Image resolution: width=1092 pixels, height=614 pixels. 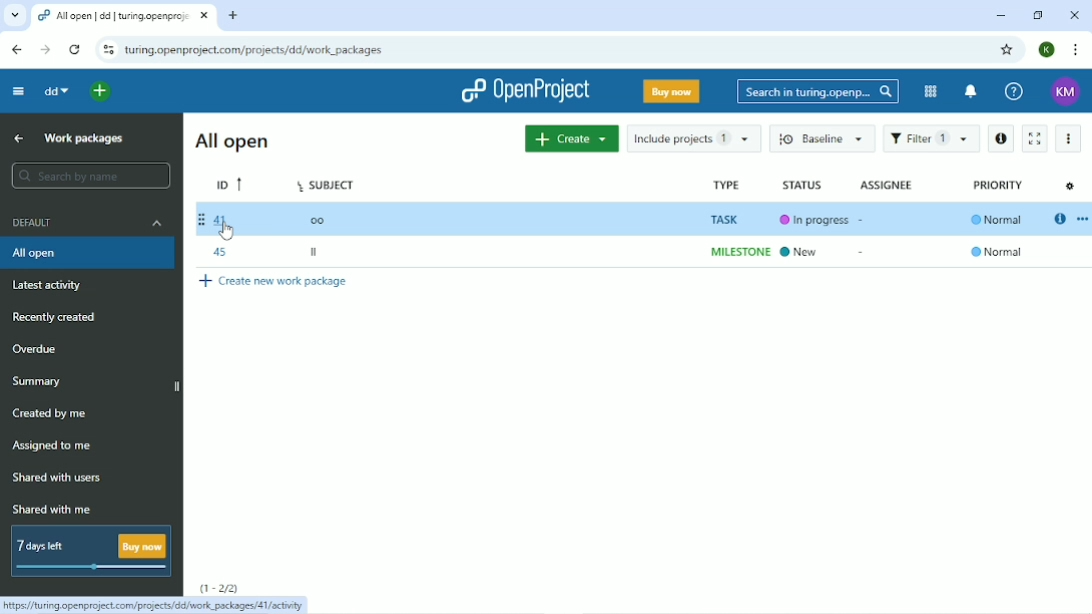 What do you see at coordinates (91, 550) in the screenshot?
I see `7 days left` at bounding box center [91, 550].